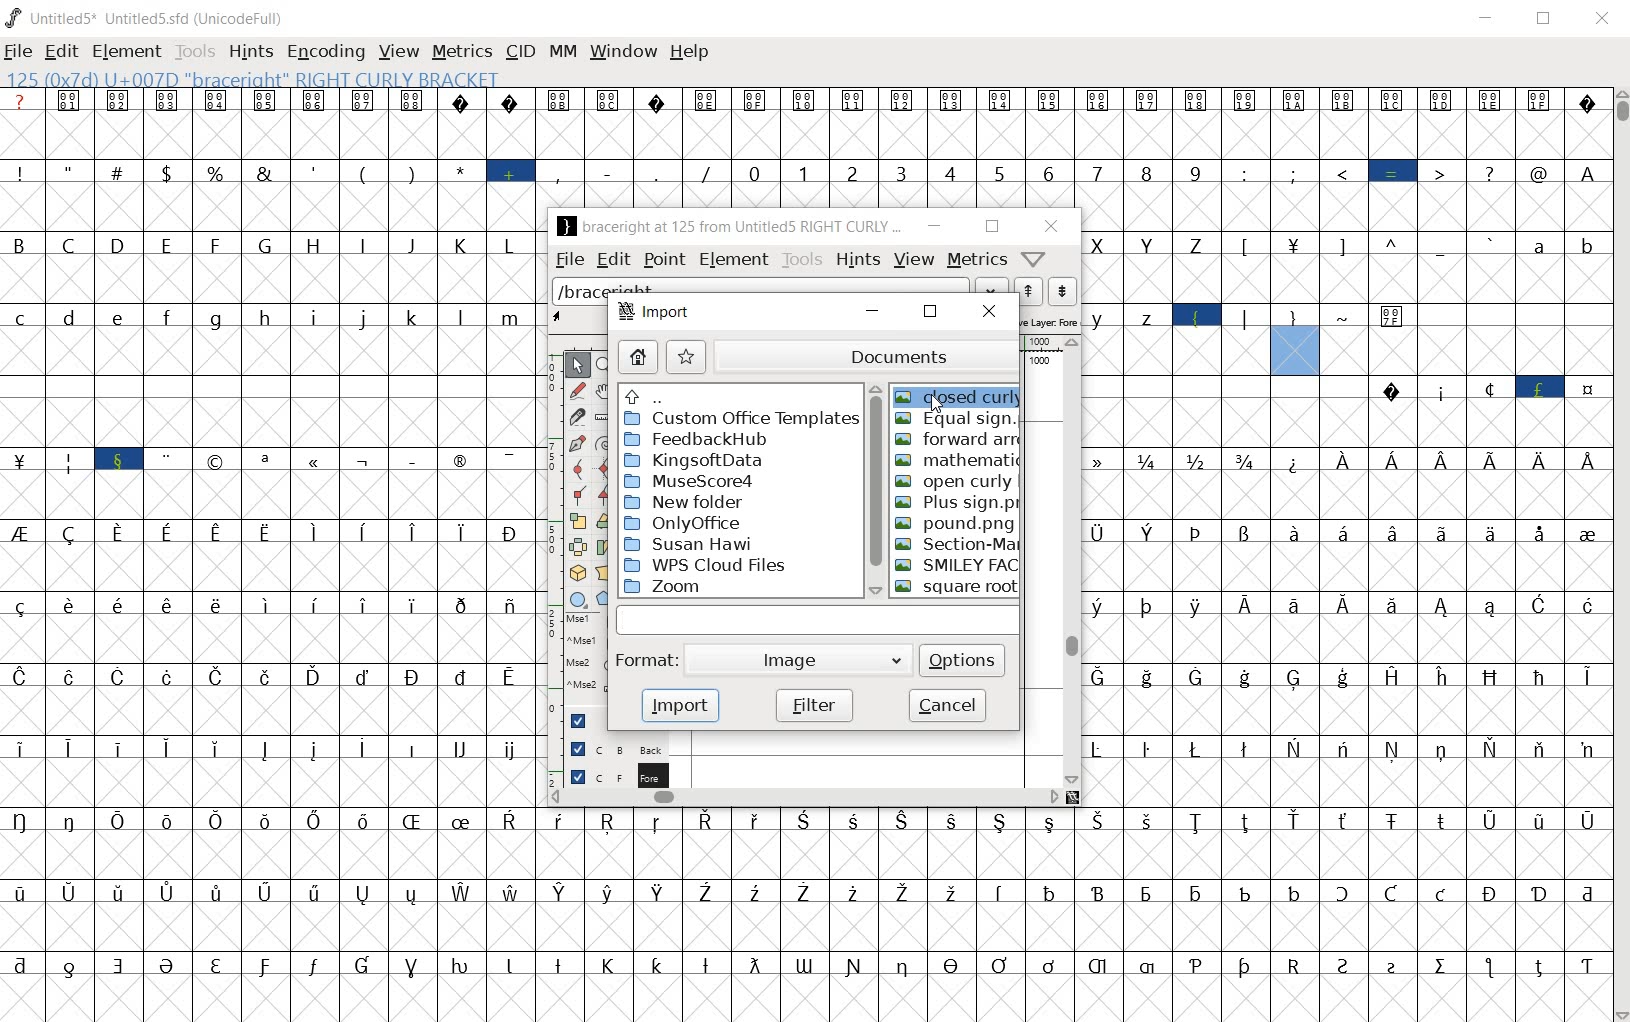 The width and height of the screenshot is (1630, 1022). Describe the element at coordinates (954, 482) in the screenshot. I see `open curly` at that location.